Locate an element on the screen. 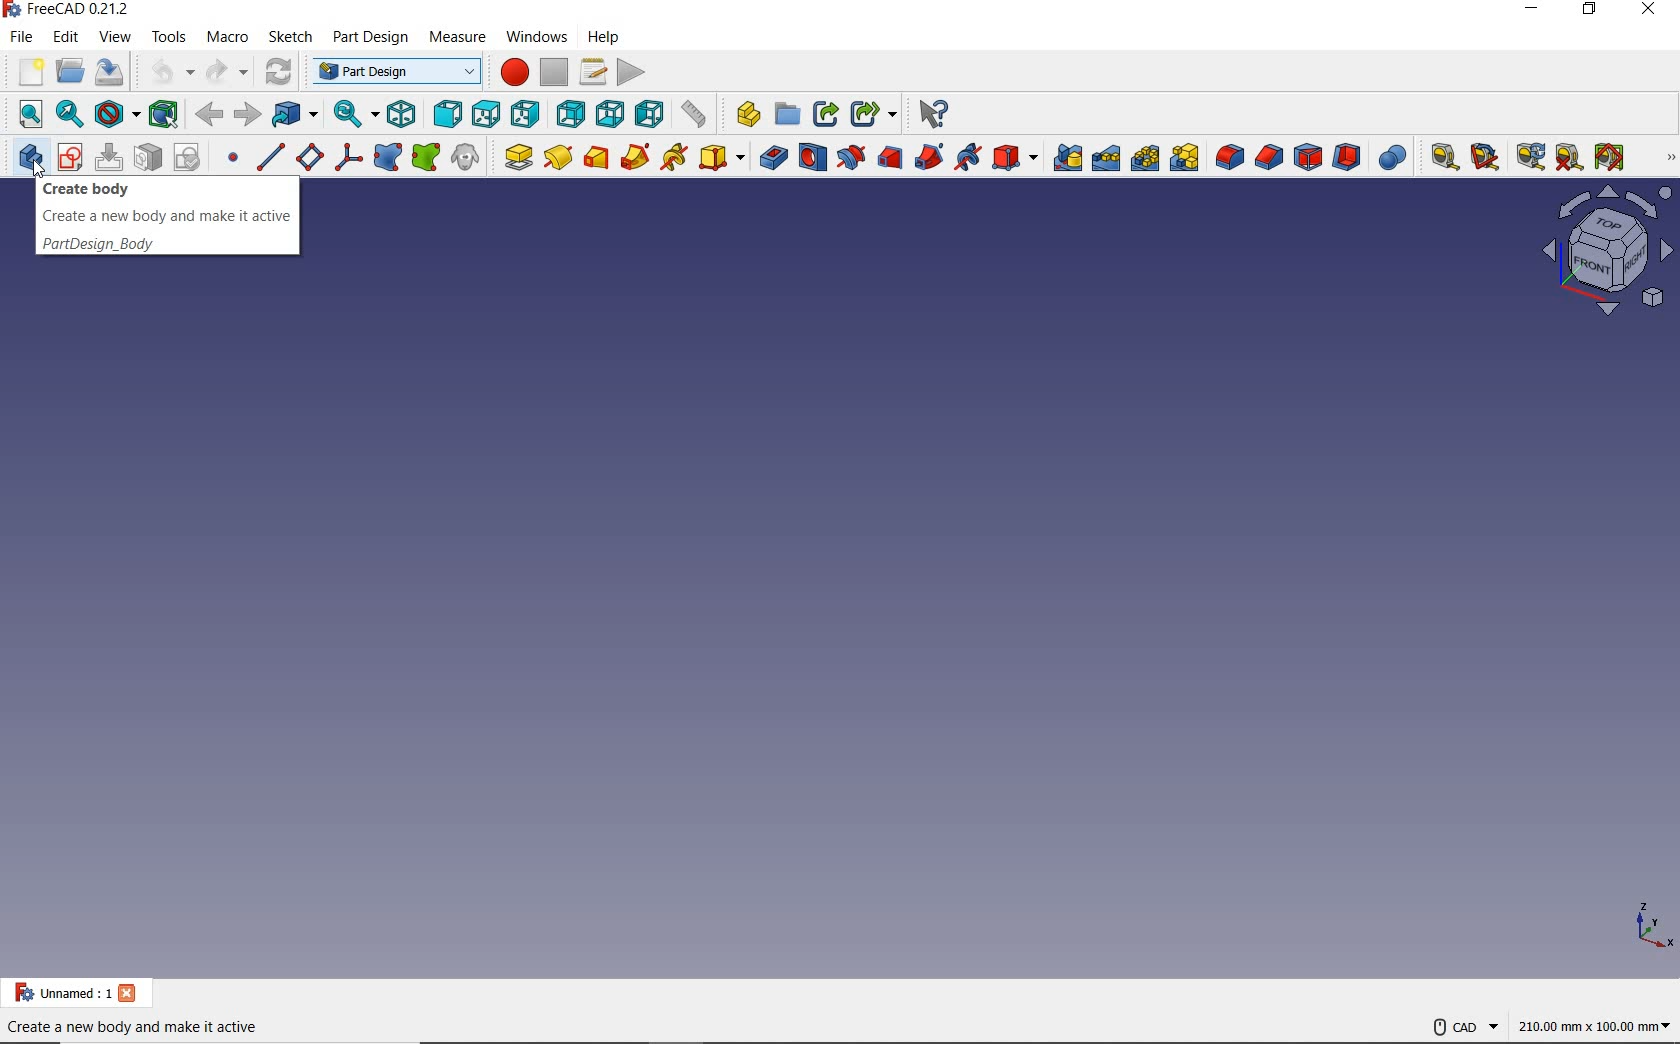  RESTORE DOWN is located at coordinates (1590, 13).